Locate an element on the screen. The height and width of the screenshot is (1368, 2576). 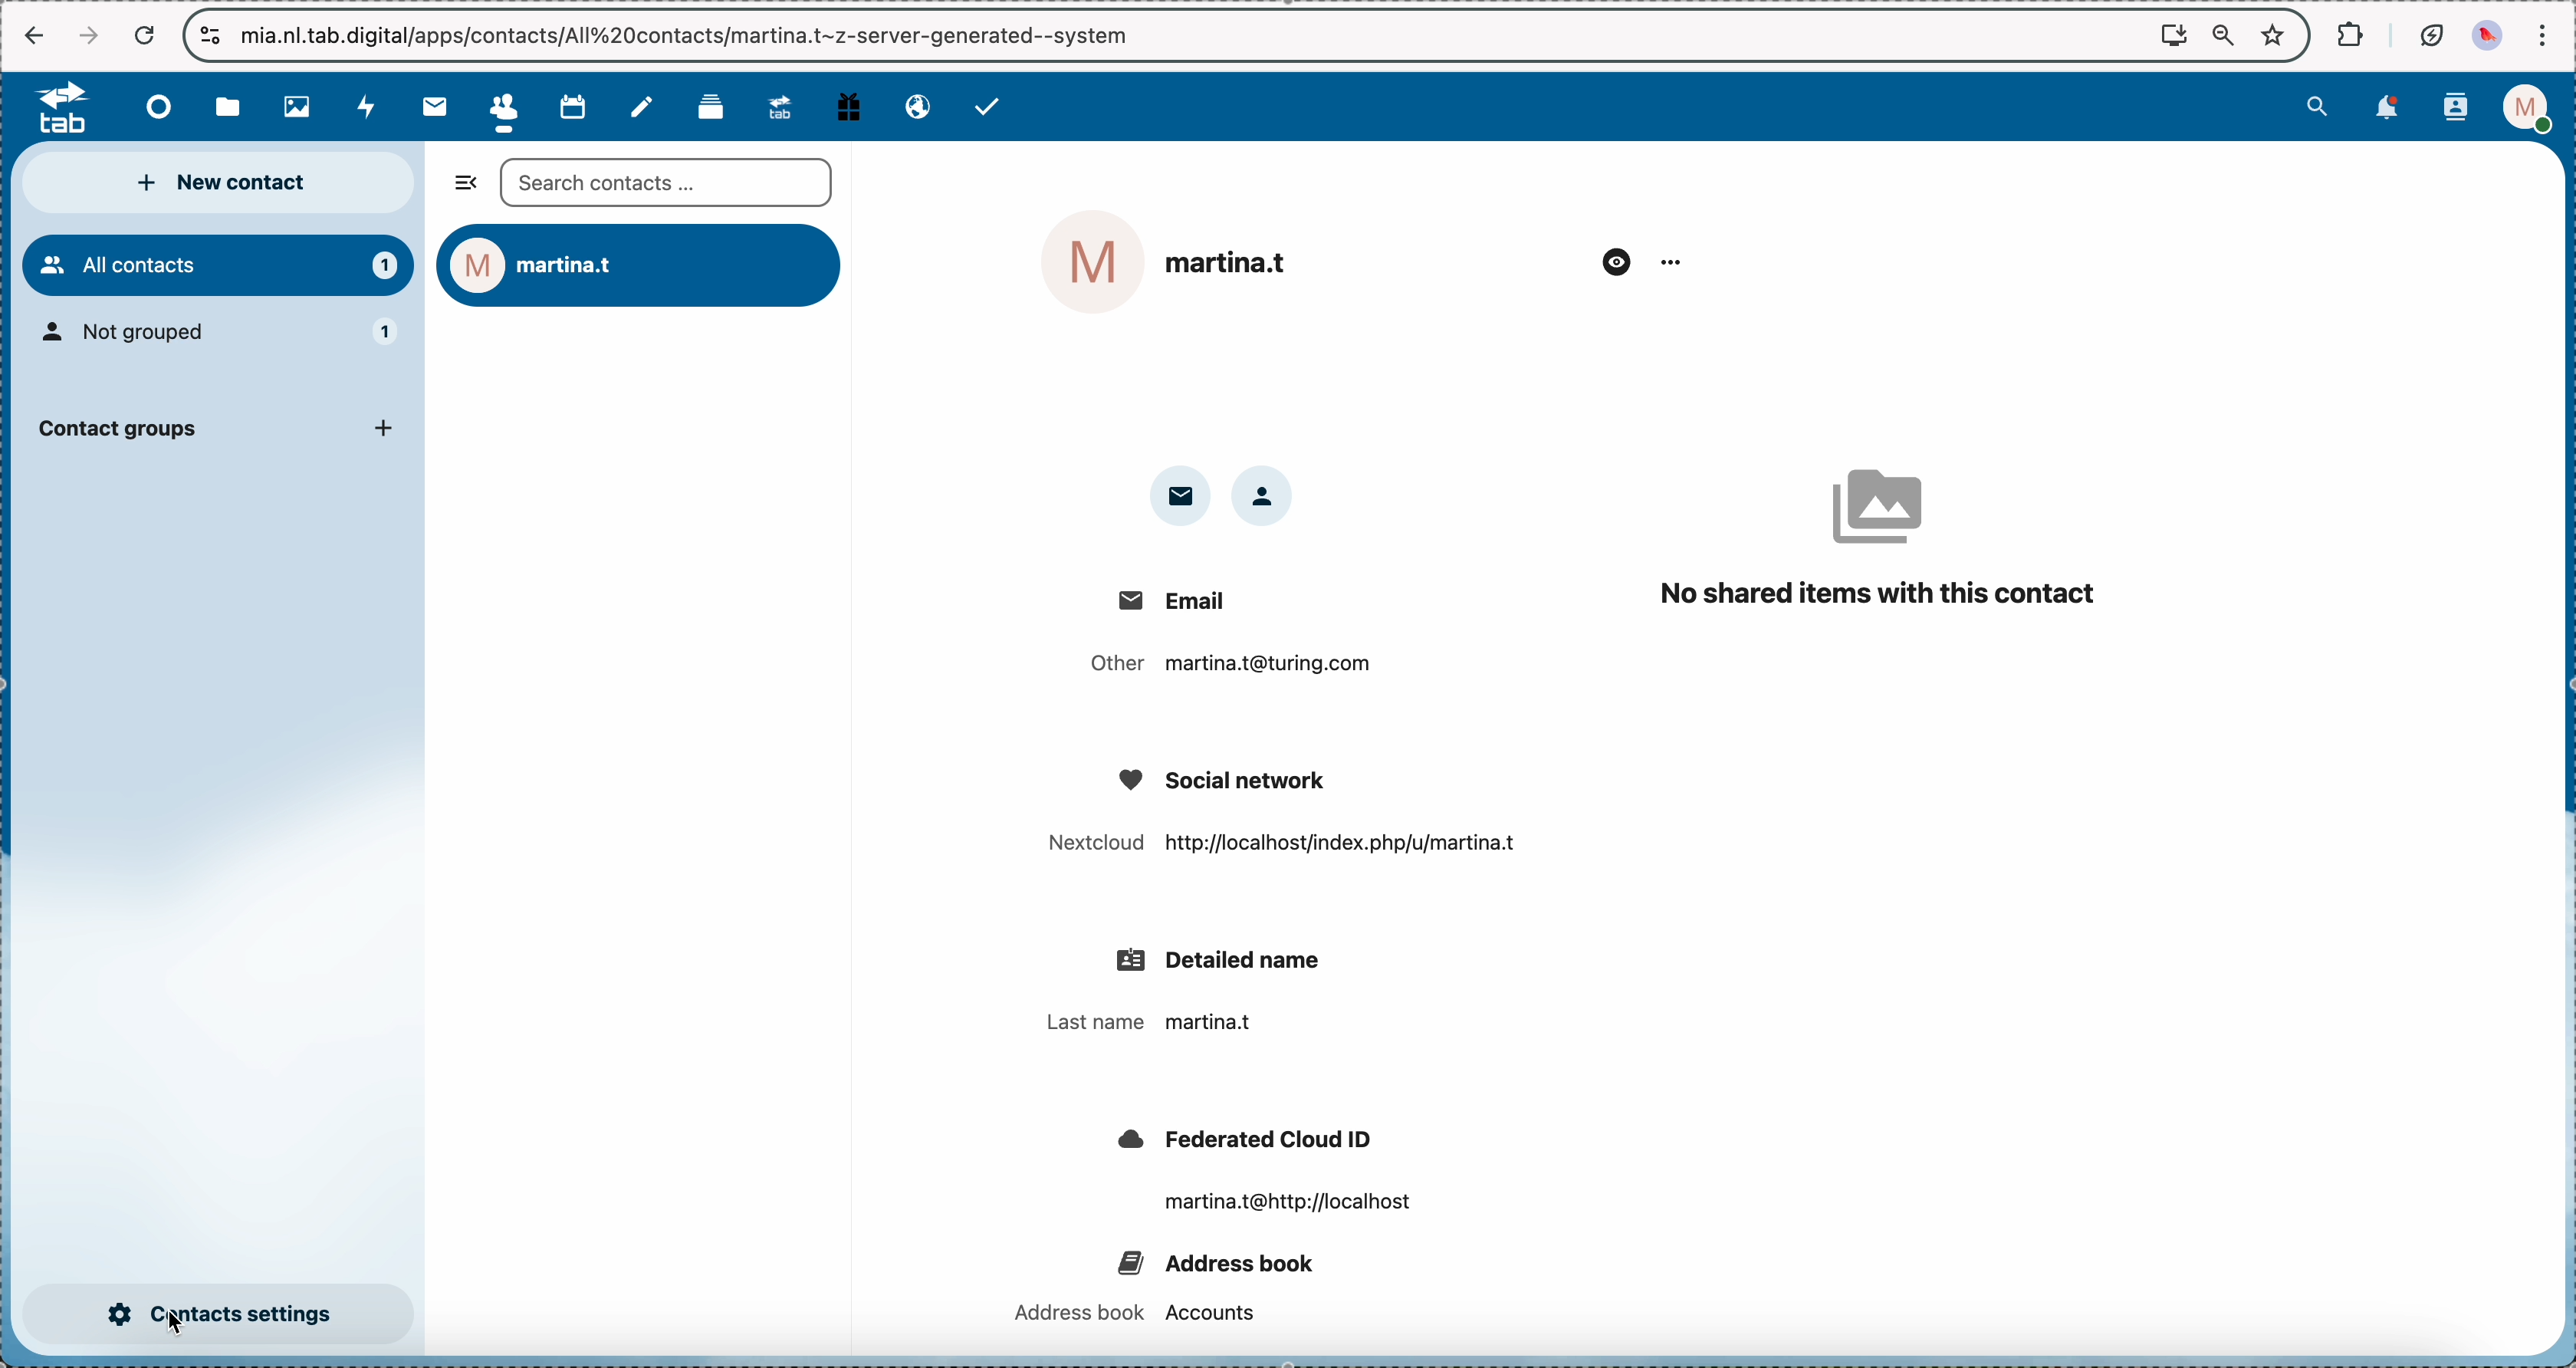
favorites is located at coordinates (2272, 36).